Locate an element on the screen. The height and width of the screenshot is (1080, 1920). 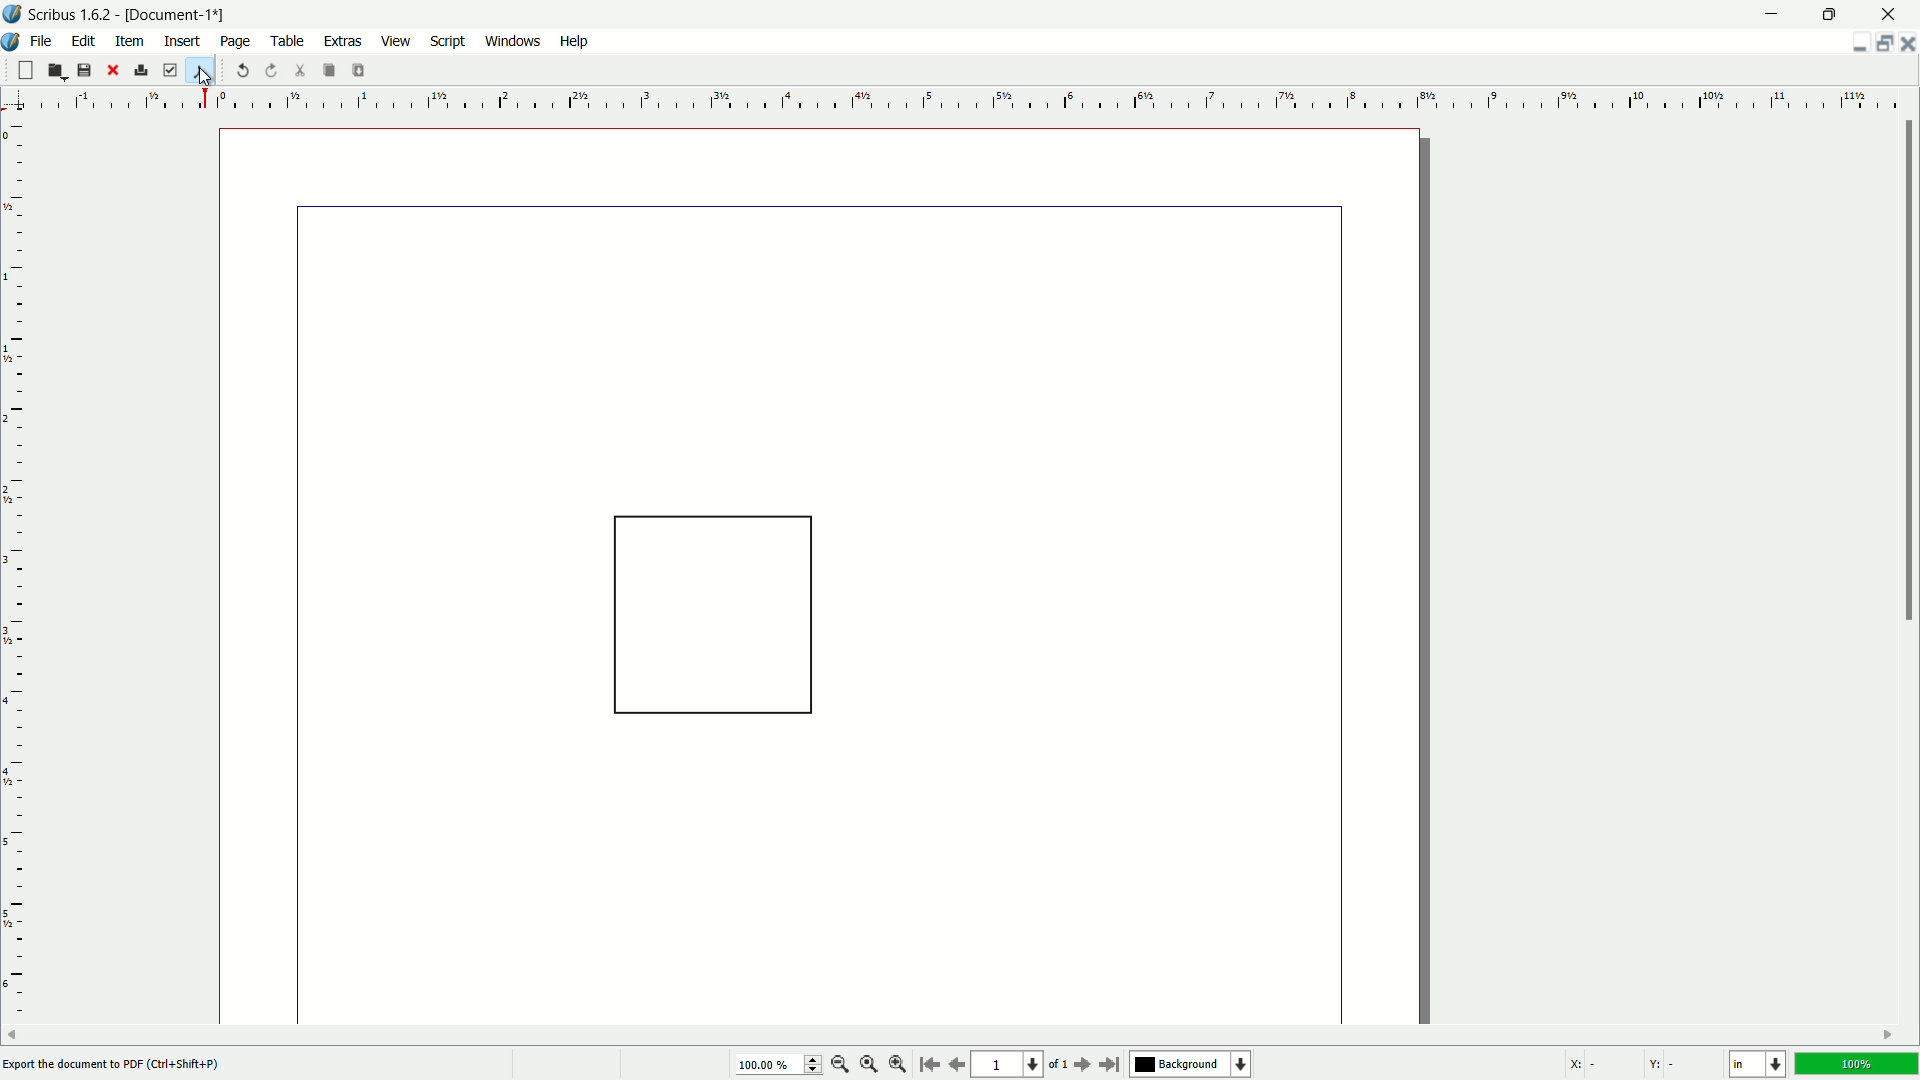
edit menu is located at coordinates (81, 42).